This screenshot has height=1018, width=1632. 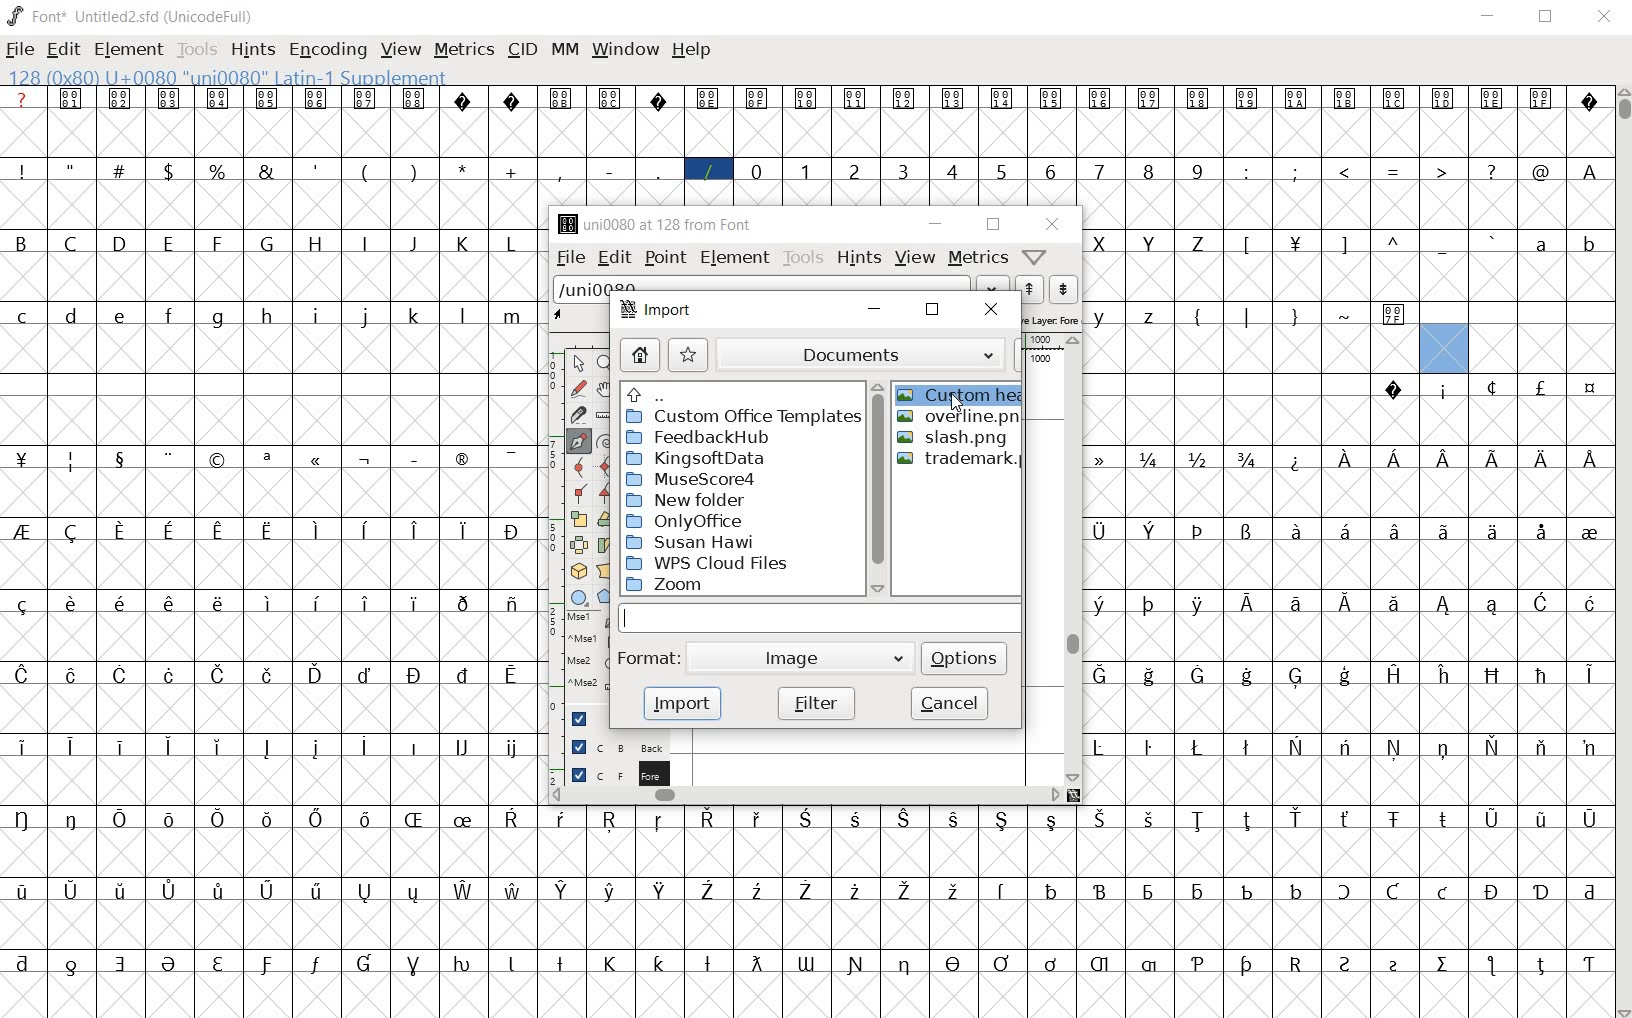 What do you see at coordinates (463, 244) in the screenshot?
I see `glyph` at bounding box center [463, 244].